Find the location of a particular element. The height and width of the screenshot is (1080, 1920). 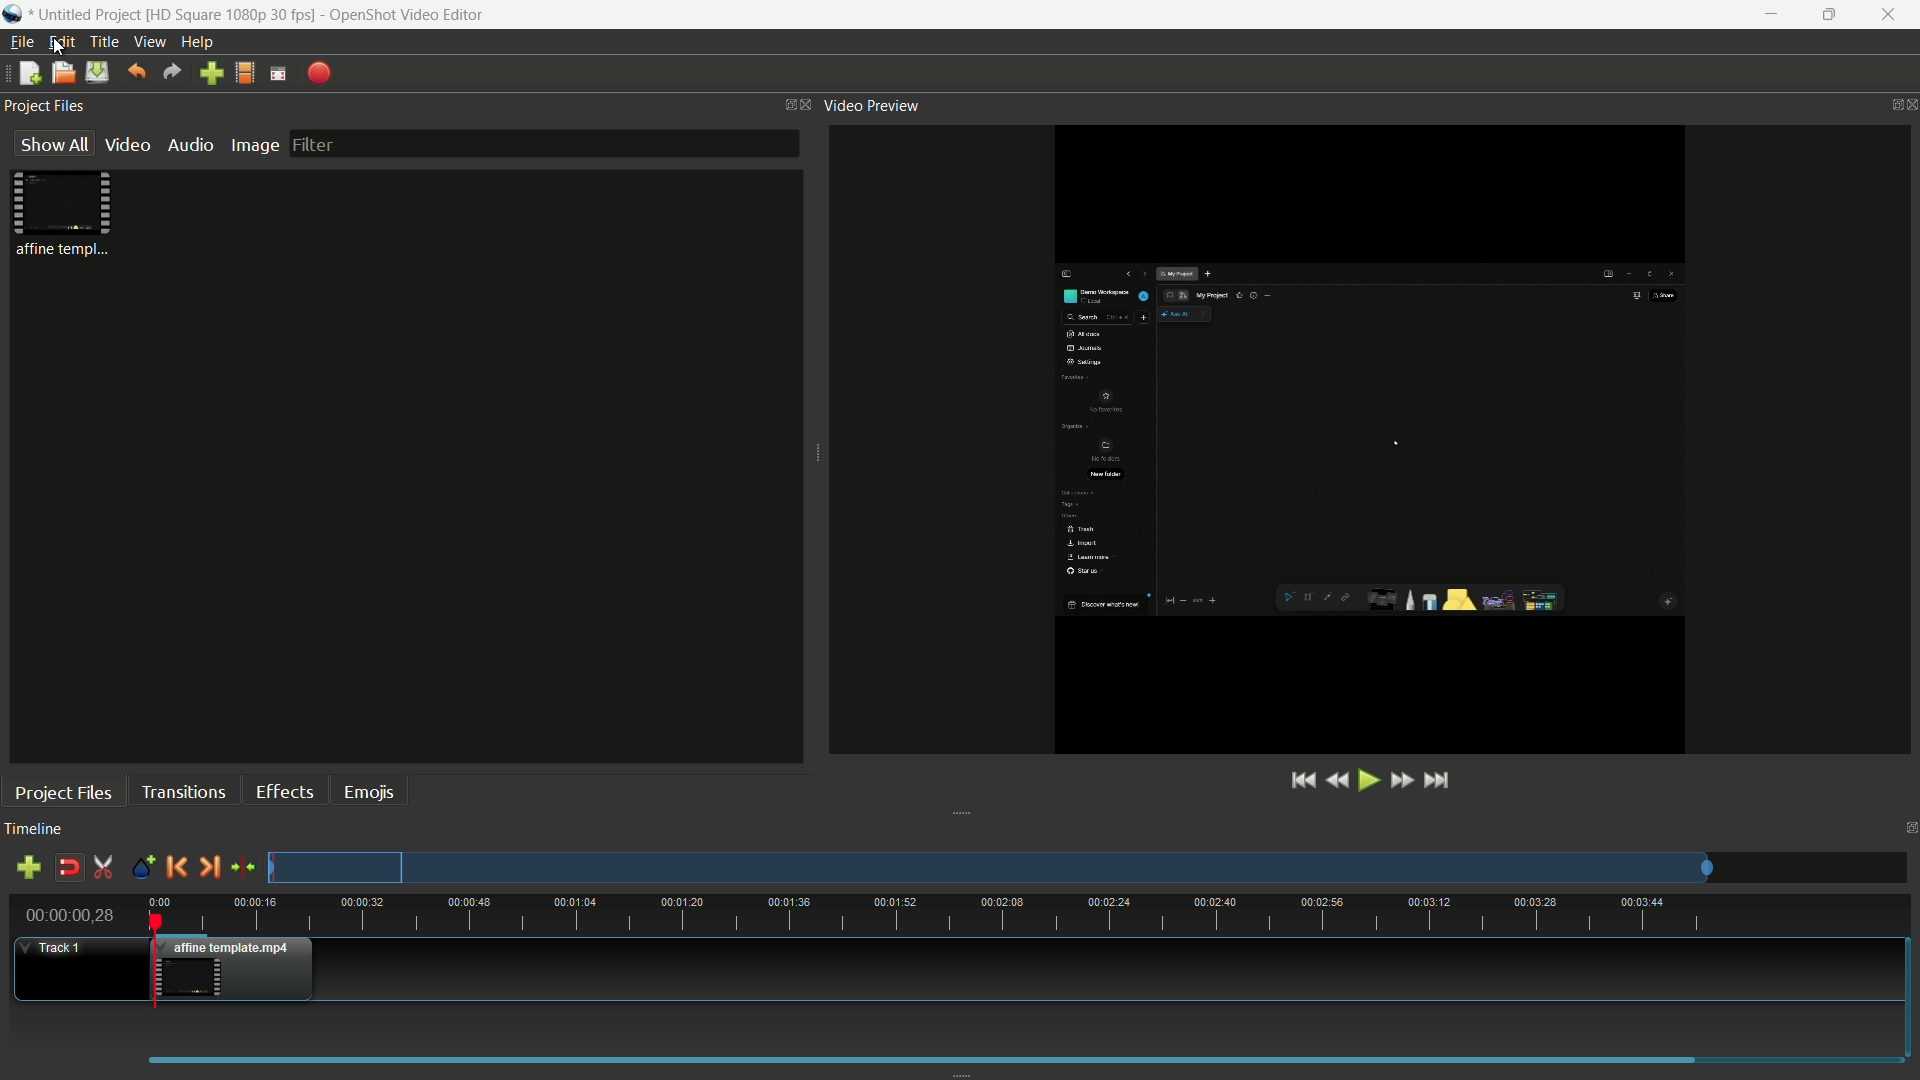

project name is located at coordinates (89, 16).